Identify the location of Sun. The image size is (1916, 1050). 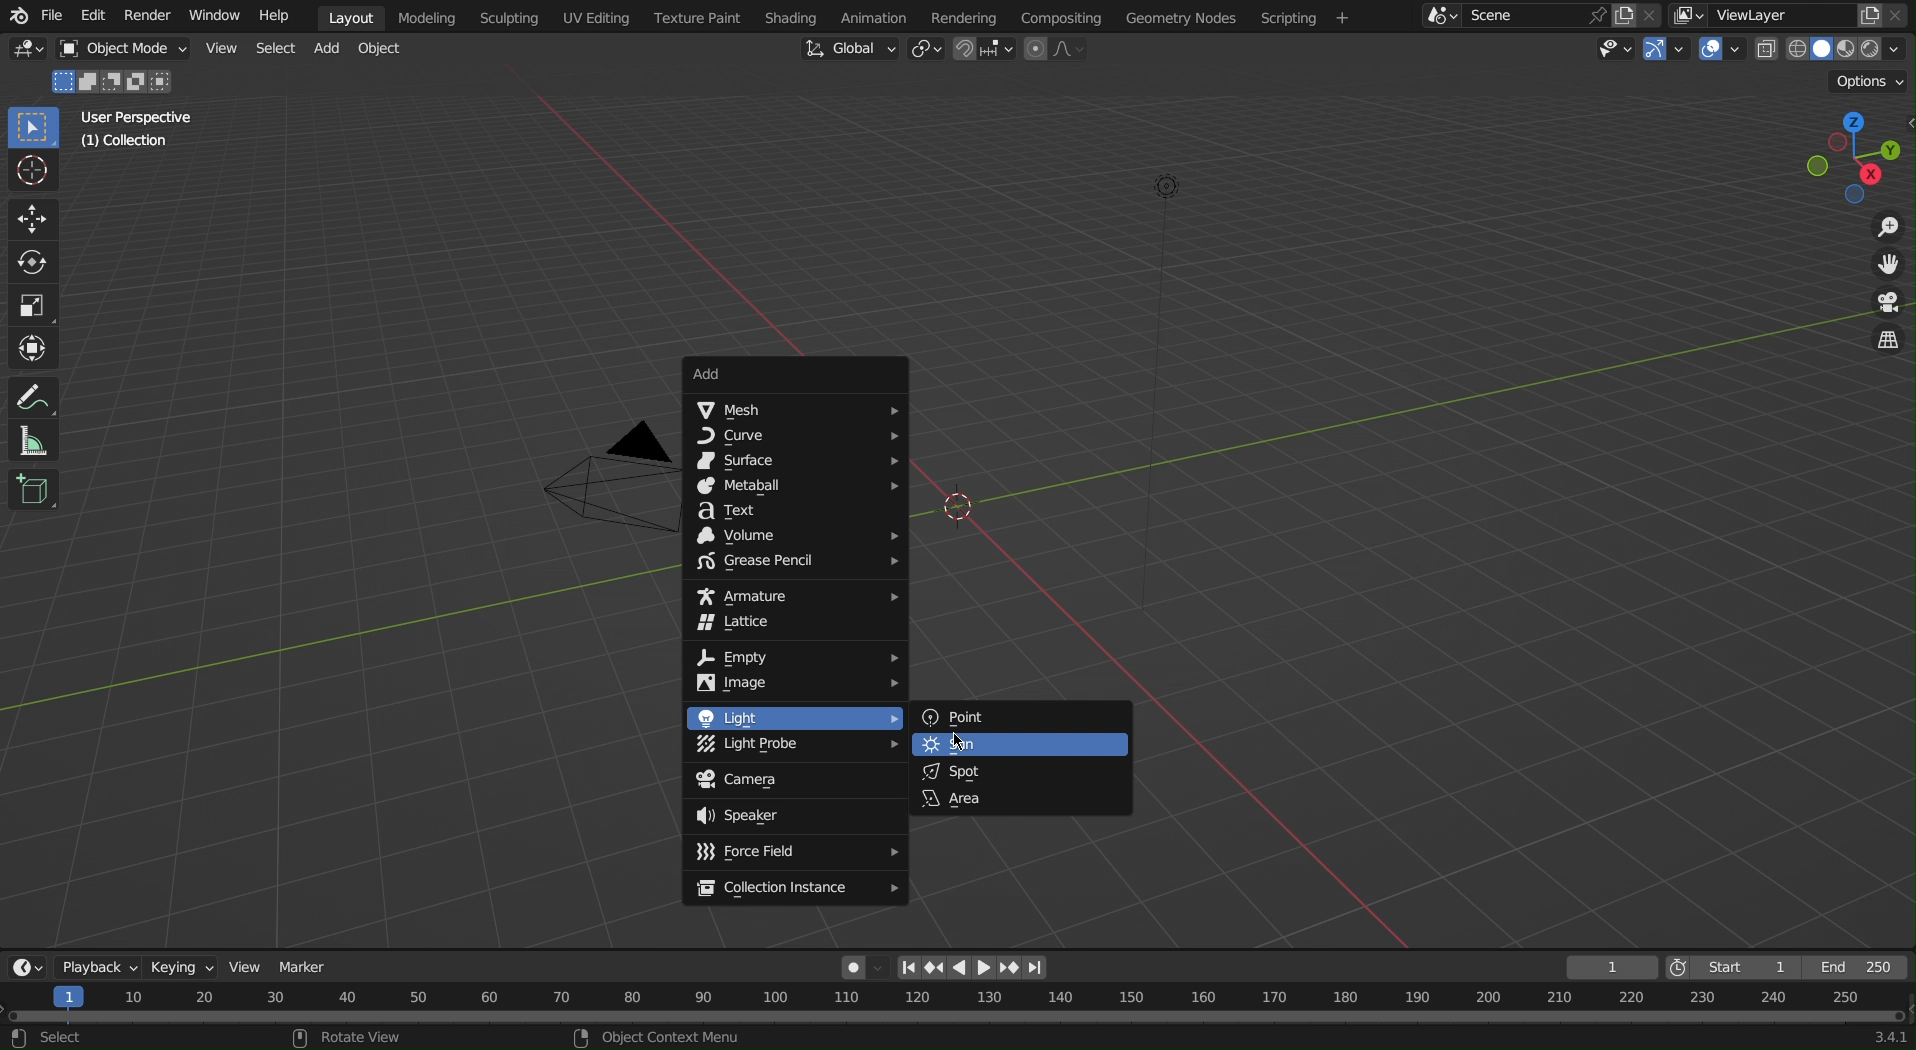
(1021, 745).